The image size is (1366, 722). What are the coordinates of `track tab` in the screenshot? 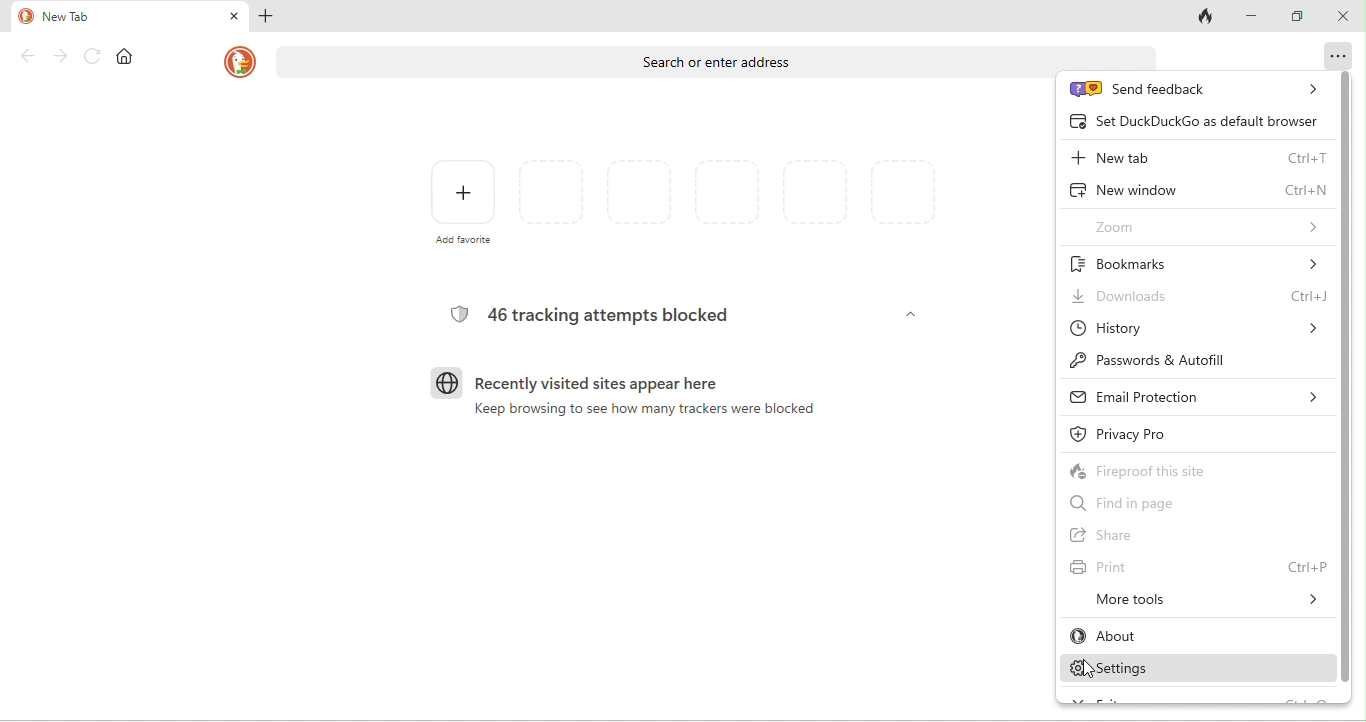 It's located at (1200, 17).